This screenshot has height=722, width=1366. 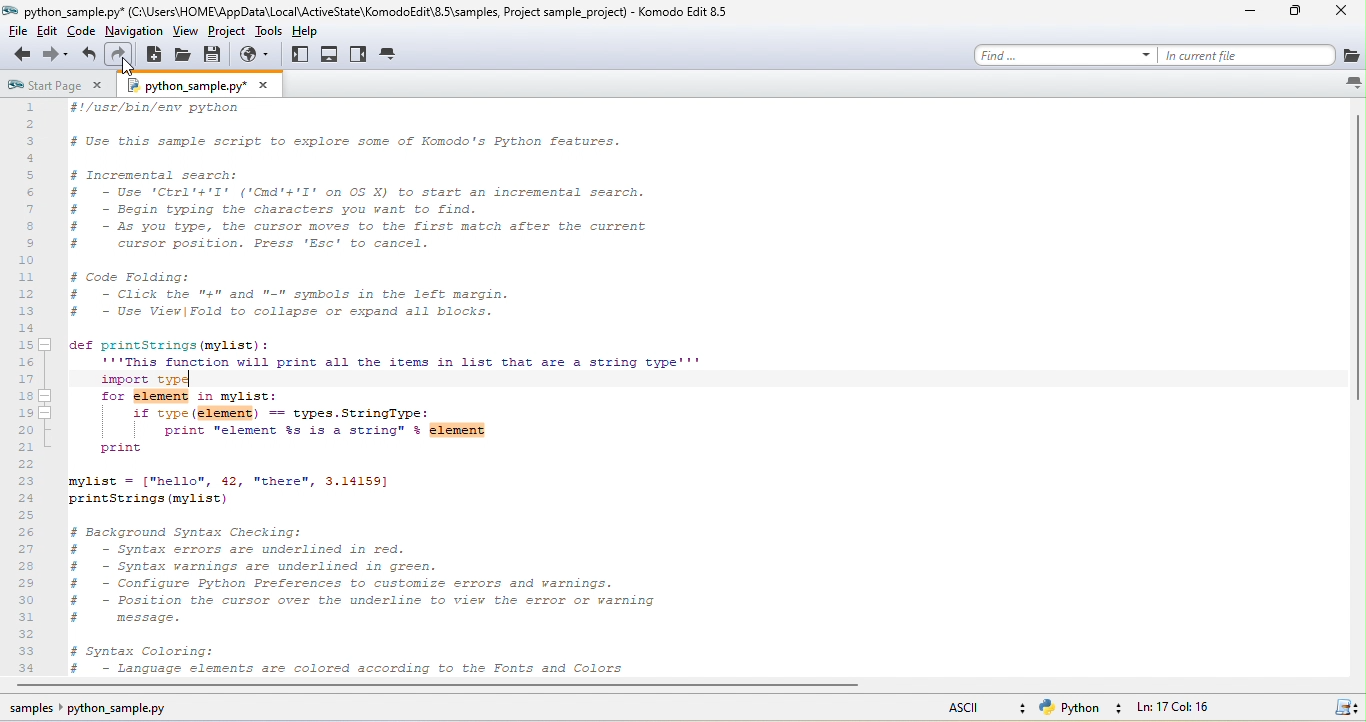 I want to click on in current file, so click(x=1247, y=54).